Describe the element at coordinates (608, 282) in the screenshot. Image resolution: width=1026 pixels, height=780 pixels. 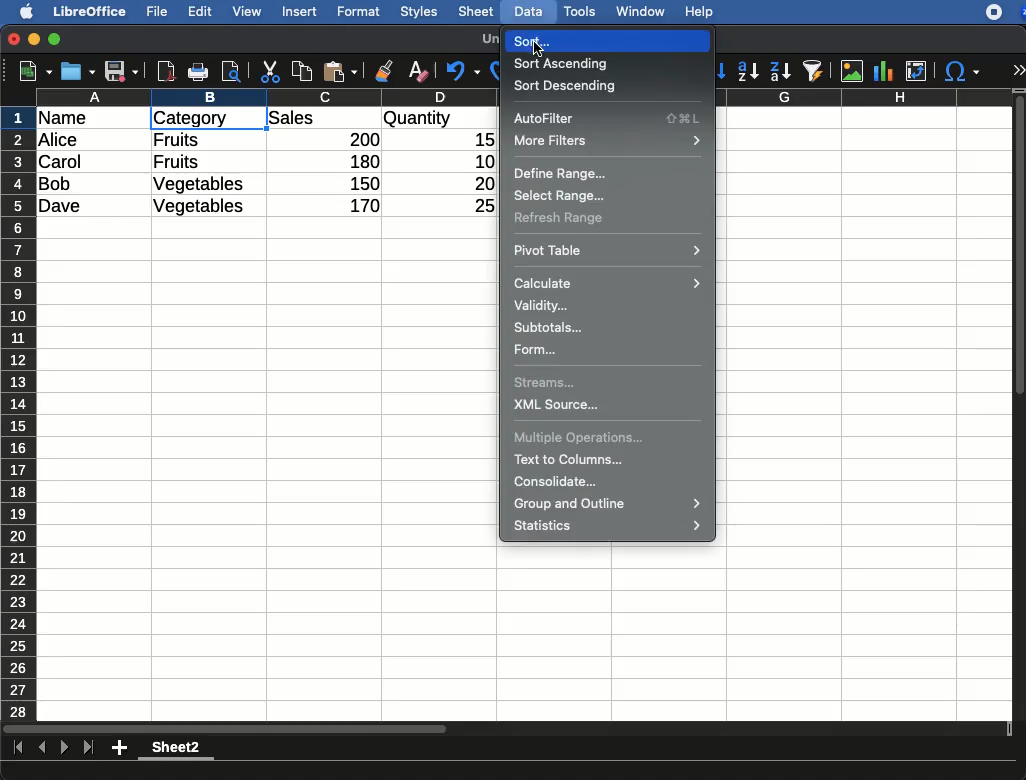
I see `calculate` at that location.